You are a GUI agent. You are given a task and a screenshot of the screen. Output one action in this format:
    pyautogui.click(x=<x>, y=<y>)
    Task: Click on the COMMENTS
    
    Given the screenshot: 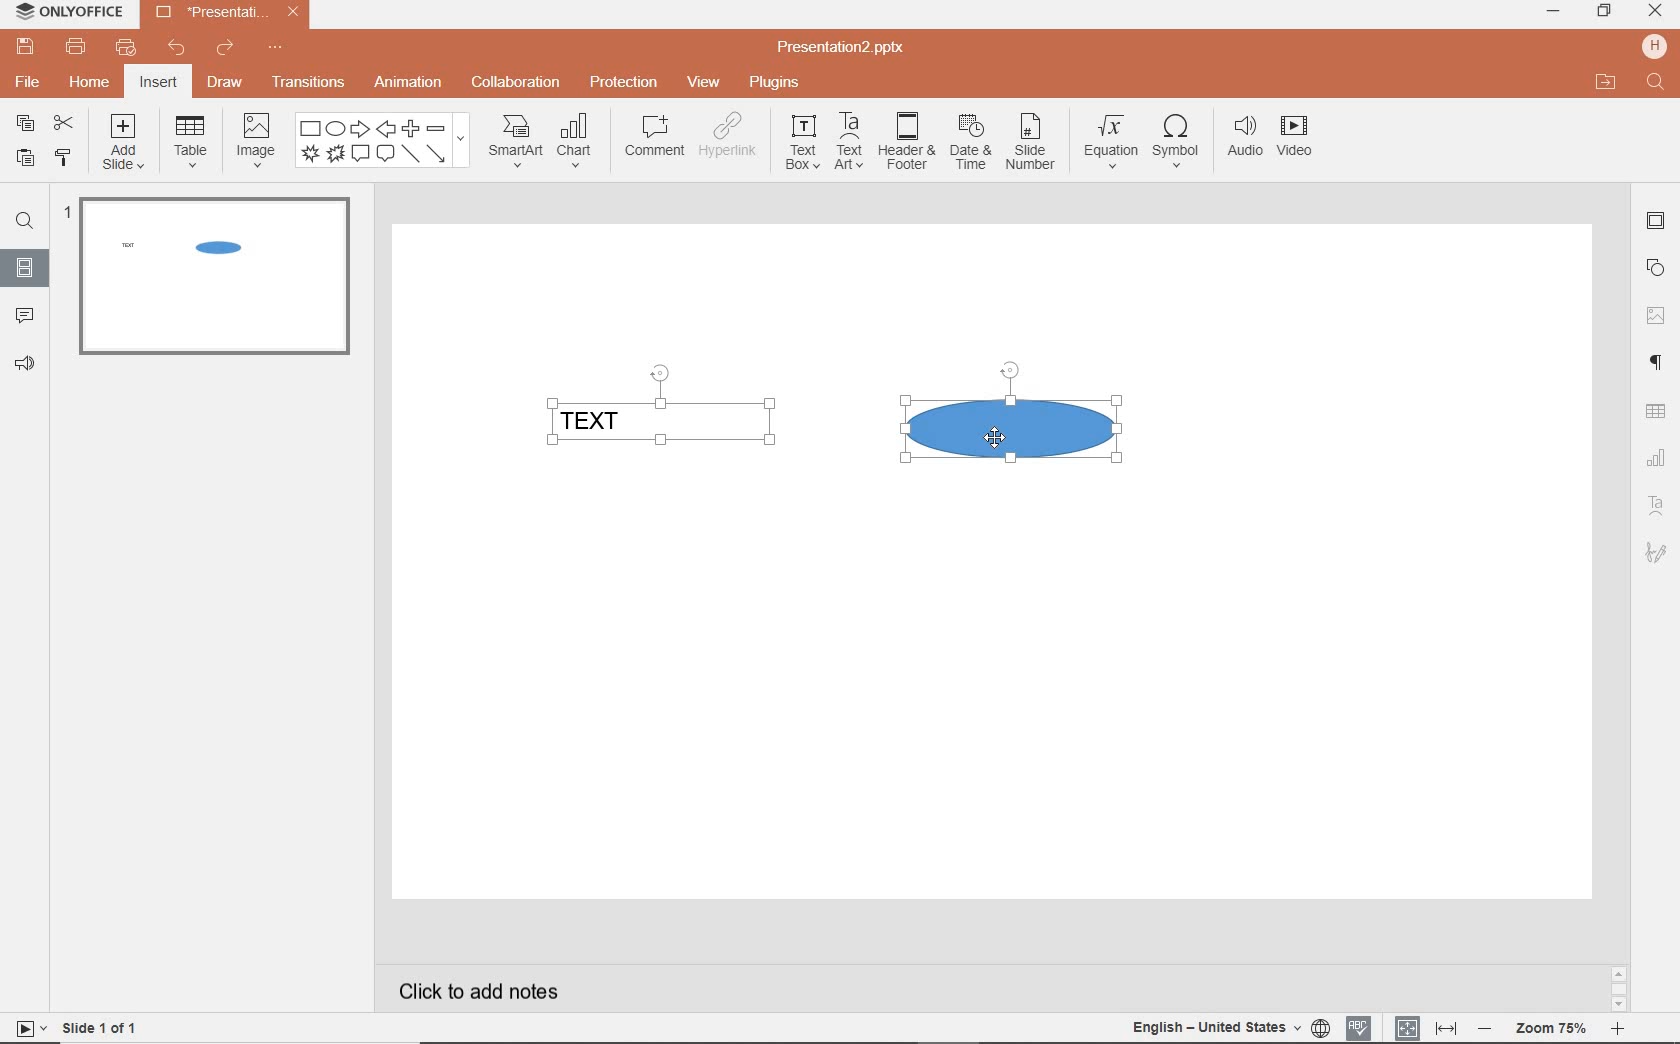 What is the action you would take?
    pyautogui.click(x=23, y=311)
    